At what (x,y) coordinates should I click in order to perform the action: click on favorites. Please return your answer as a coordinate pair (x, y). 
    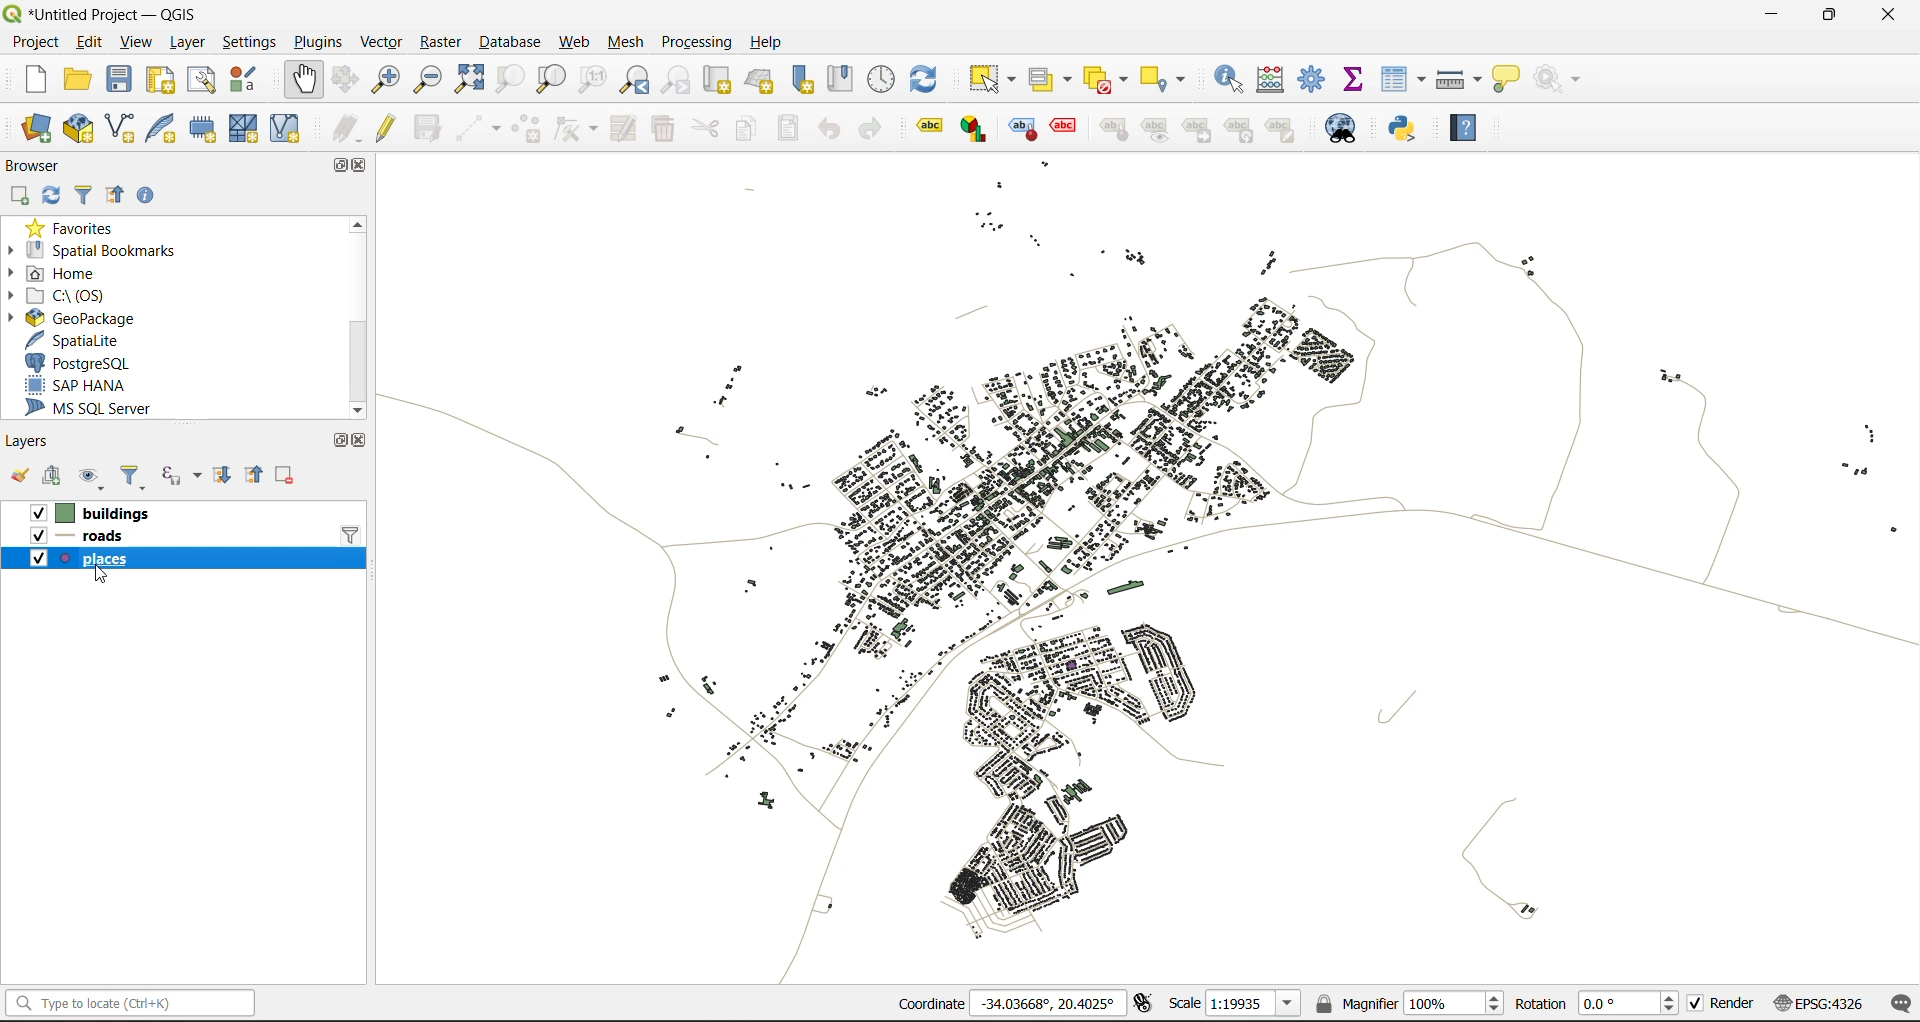
    Looking at the image, I should click on (78, 228).